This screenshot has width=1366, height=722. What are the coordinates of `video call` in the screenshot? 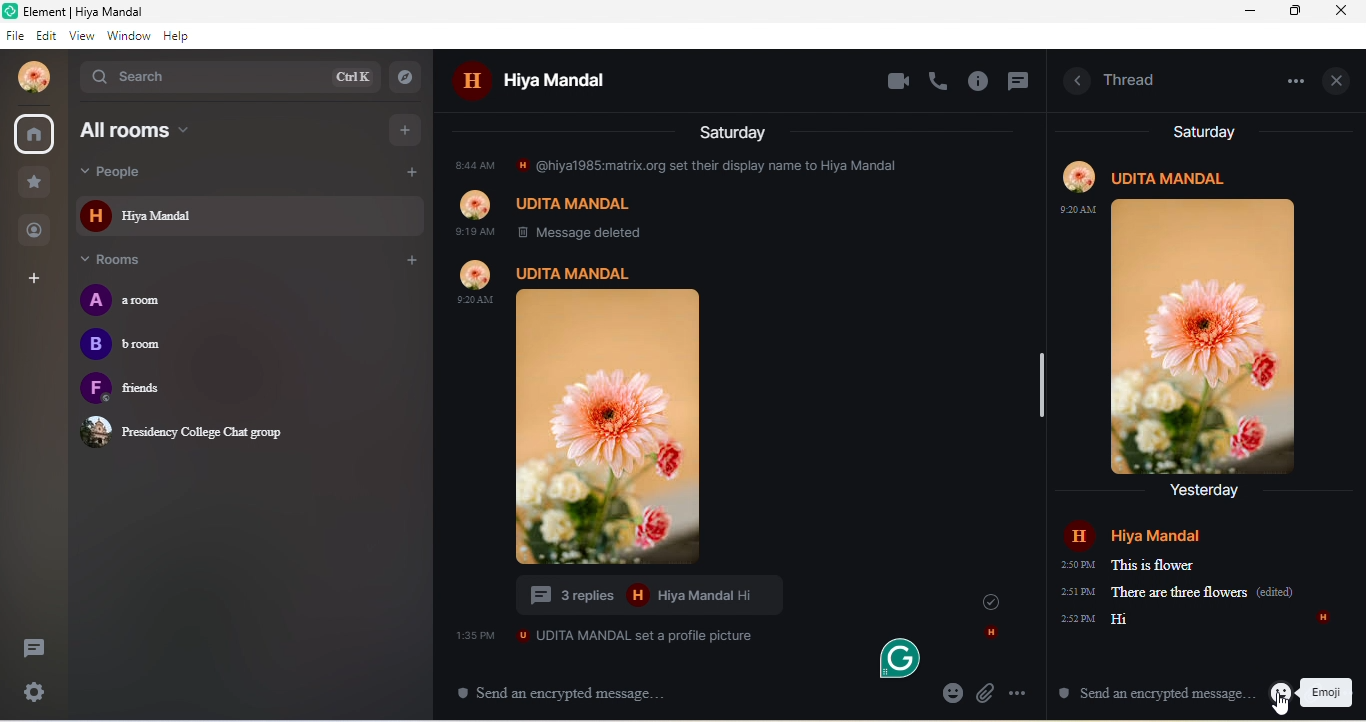 It's located at (897, 82).